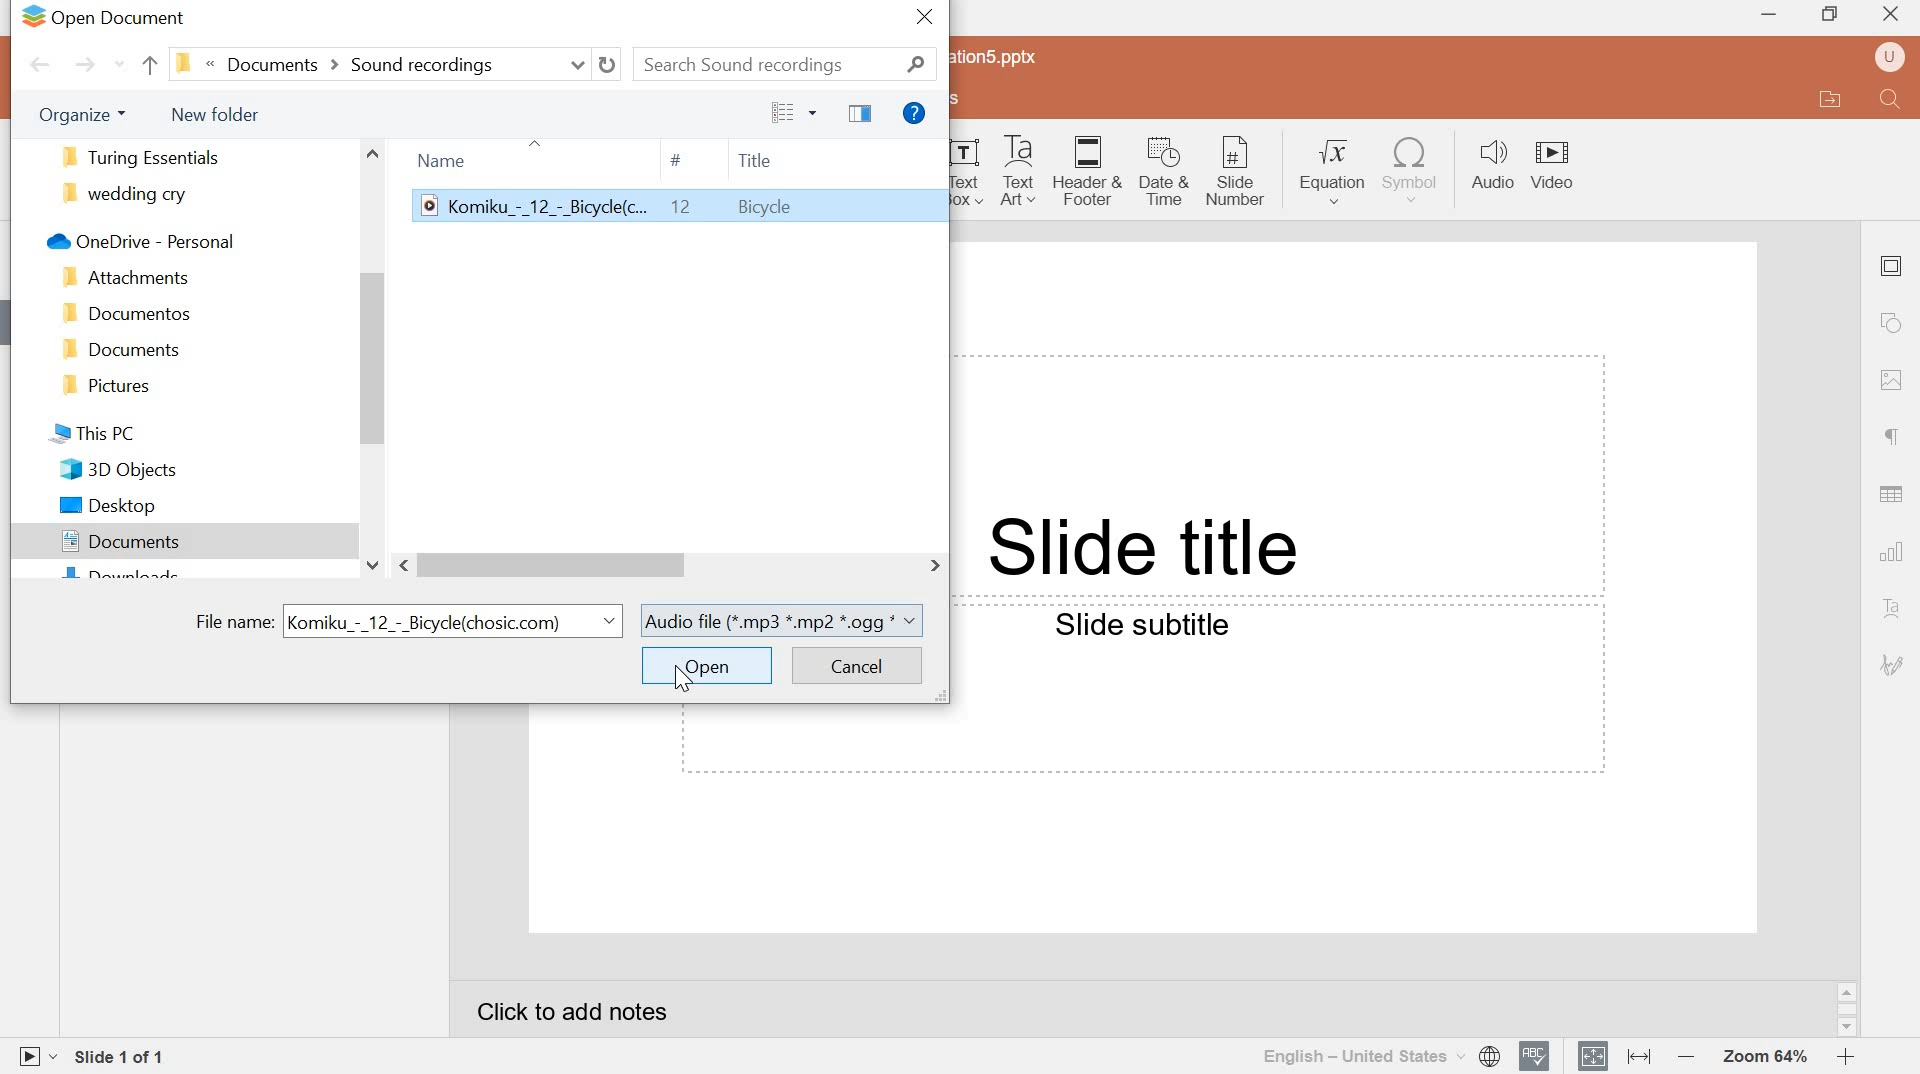  What do you see at coordinates (123, 278) in the screenshot?
I see `attachments folder` at bounding box center [123, 278].